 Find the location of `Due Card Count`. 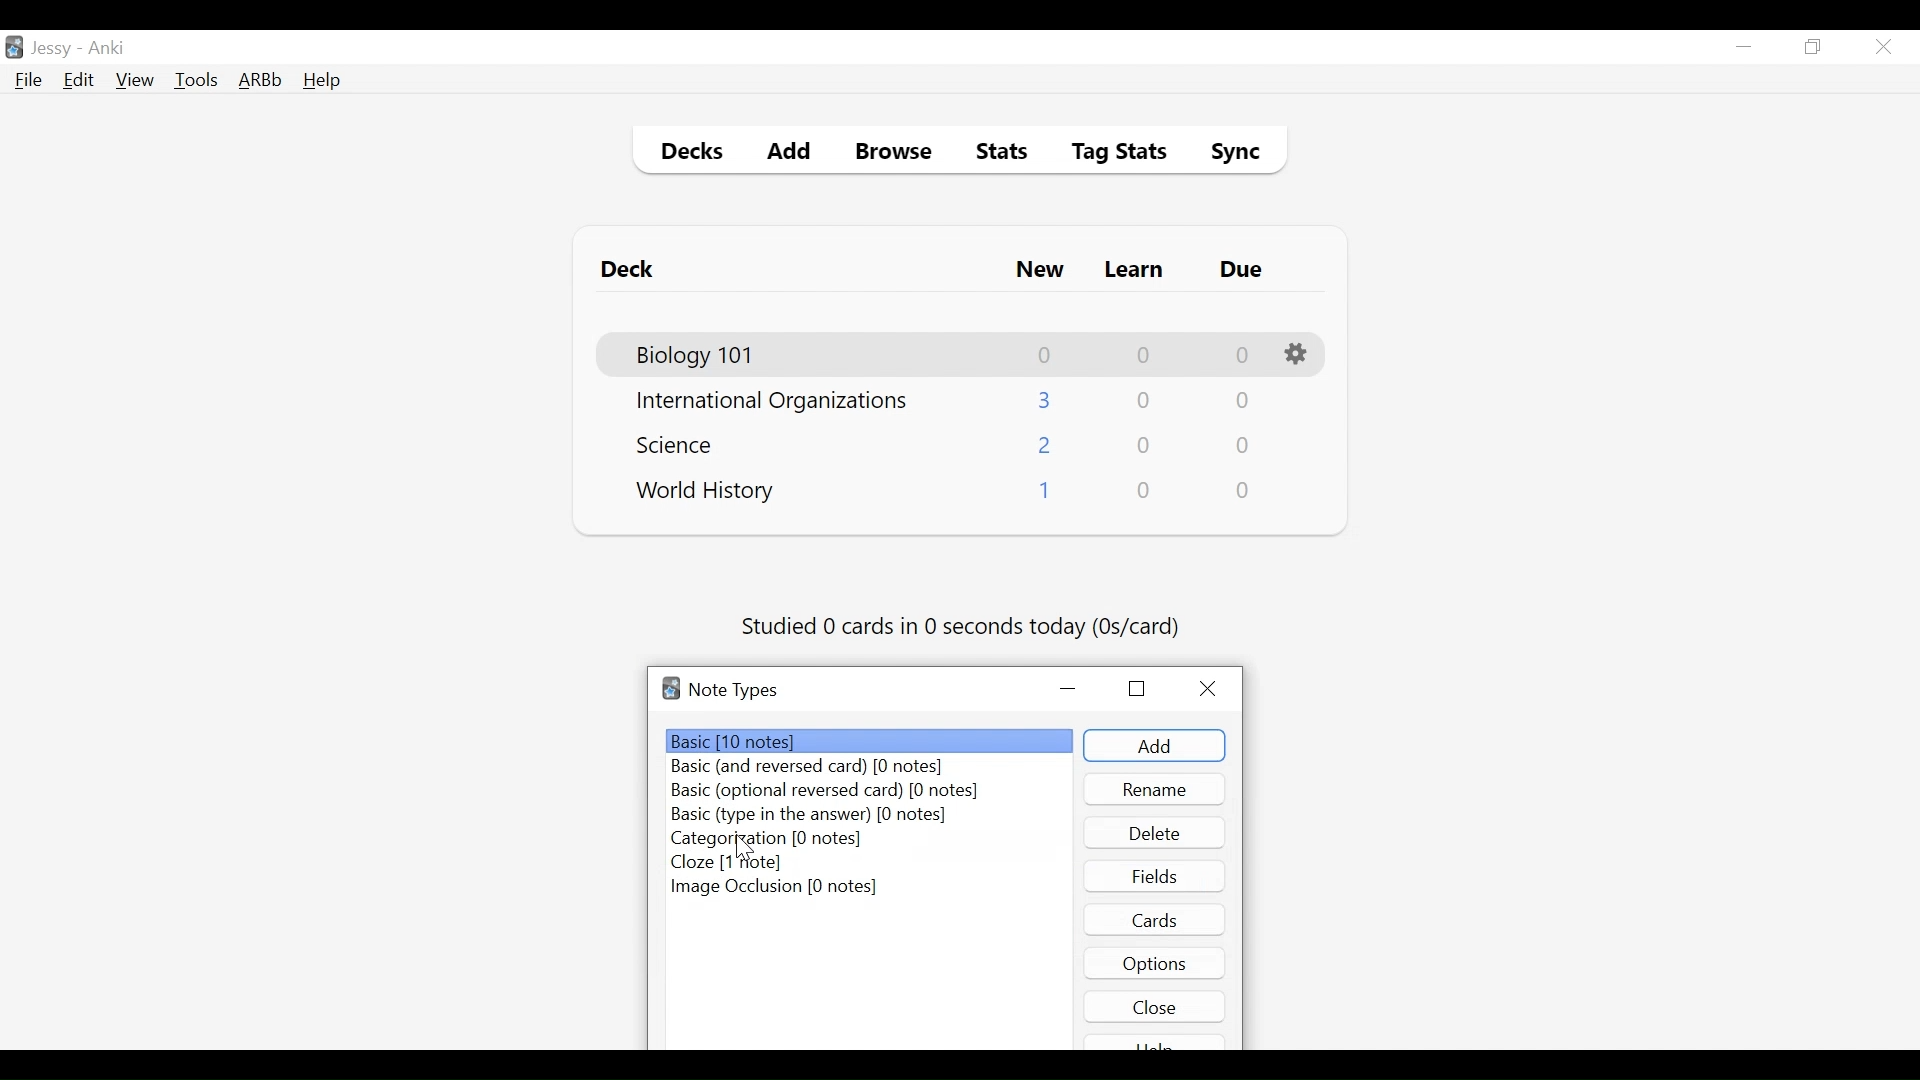

Due Card Count is located at coordinates (1245, 491).